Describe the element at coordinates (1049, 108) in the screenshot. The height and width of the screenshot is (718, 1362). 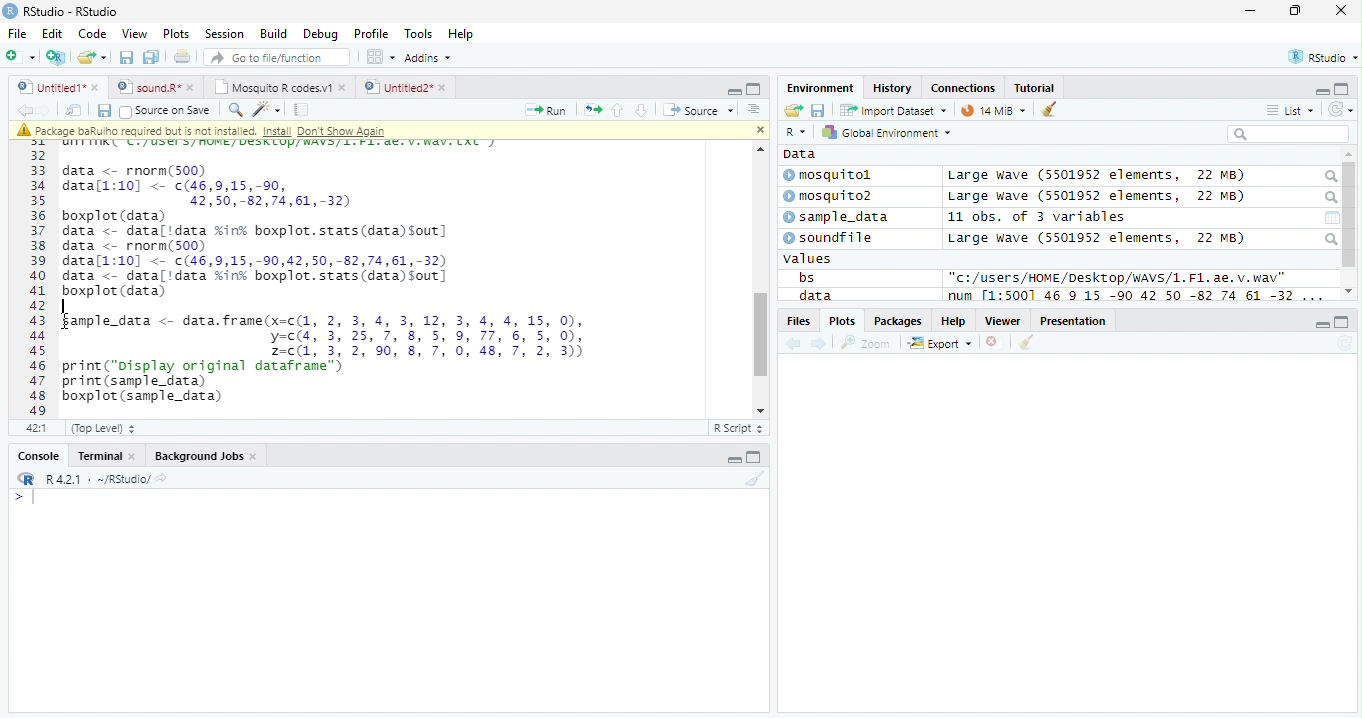
I see `clear console` at that location.